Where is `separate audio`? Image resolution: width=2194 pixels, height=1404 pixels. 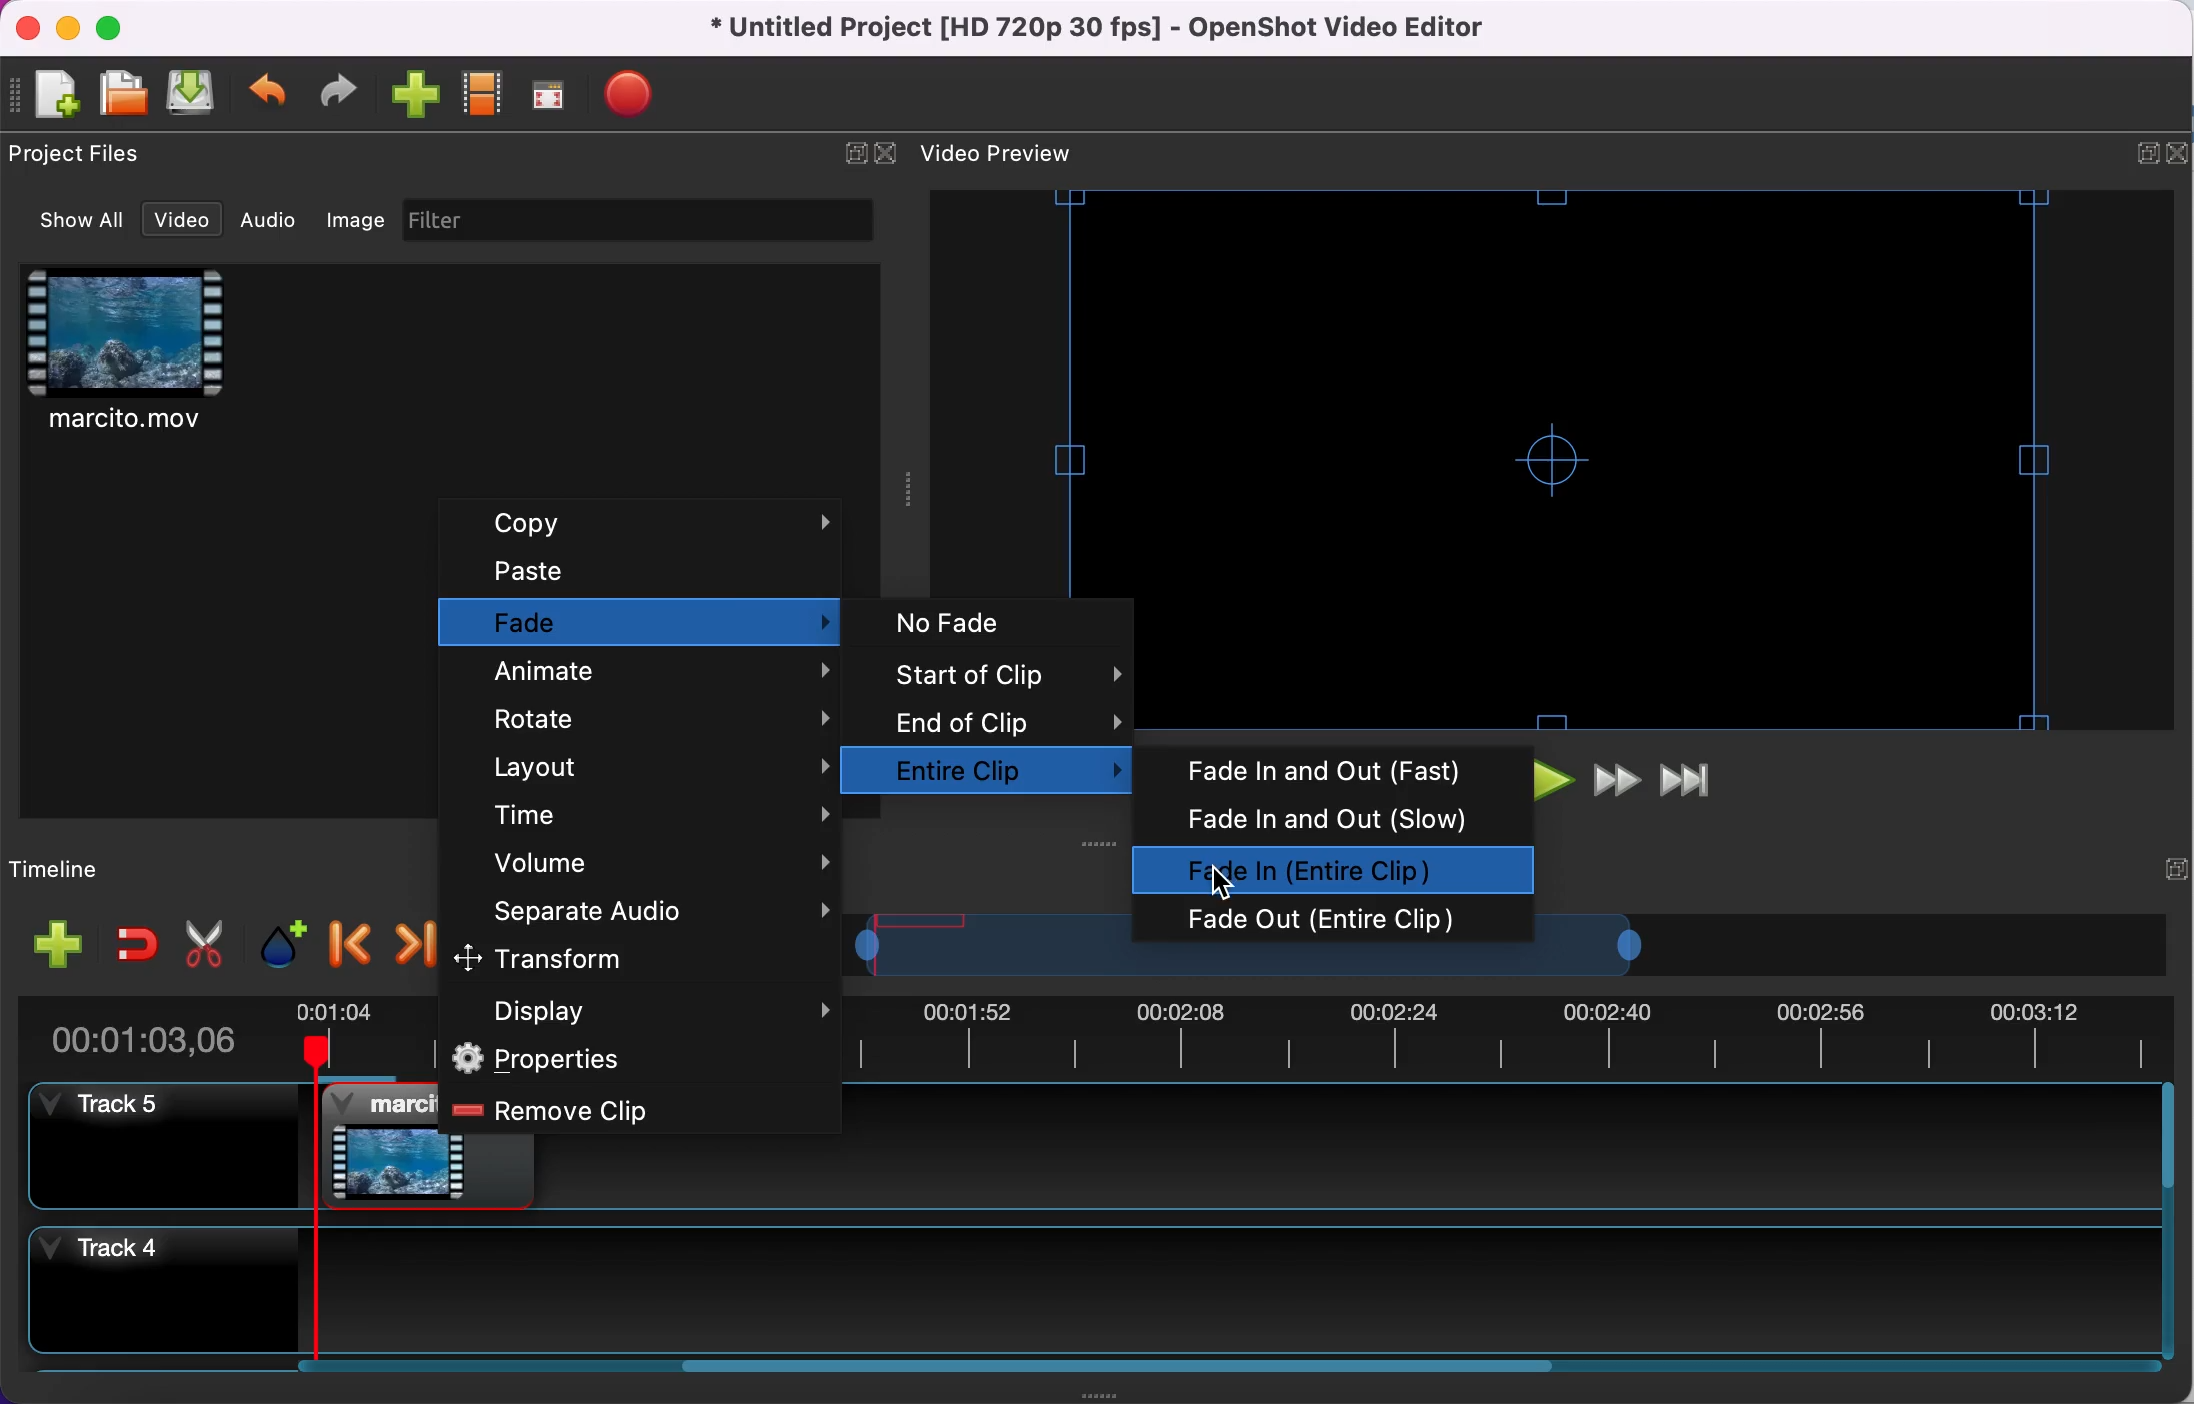 separate audio is located at coordinates (653, 914).